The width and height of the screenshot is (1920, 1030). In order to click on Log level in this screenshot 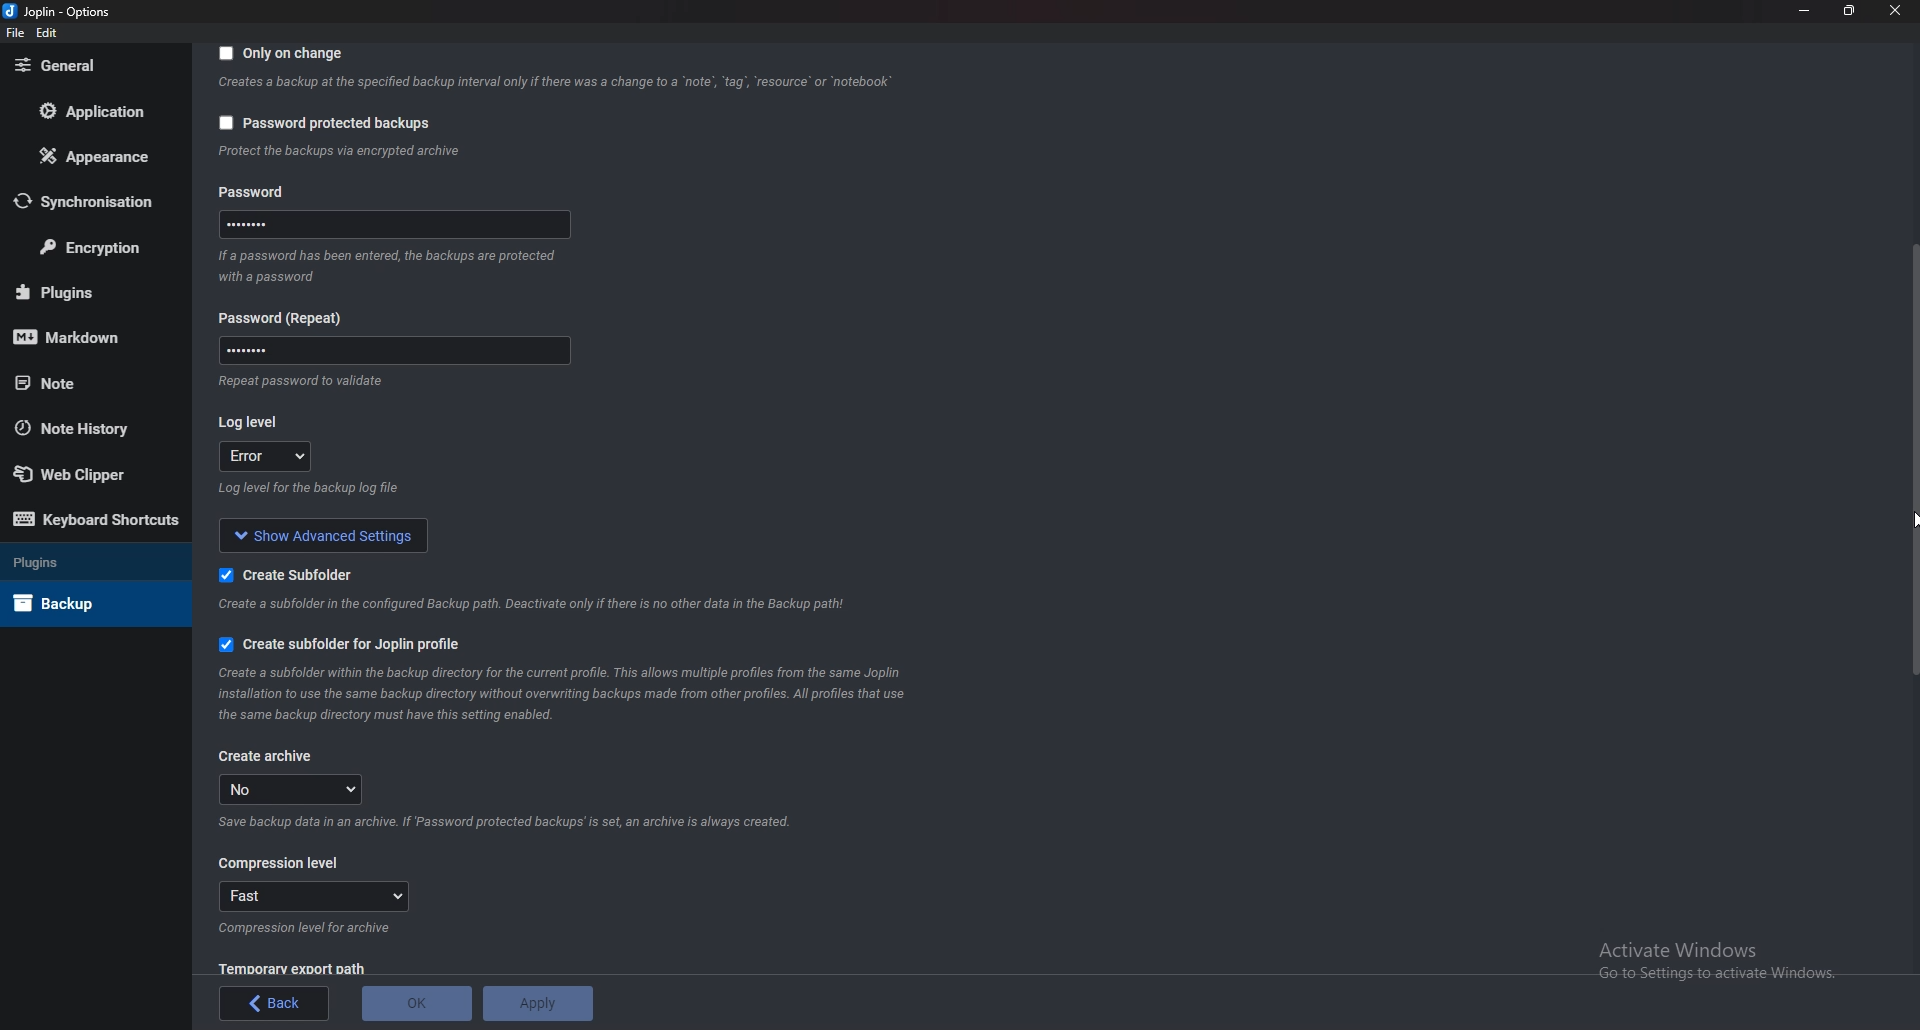, I will do `click(251, 419)`.